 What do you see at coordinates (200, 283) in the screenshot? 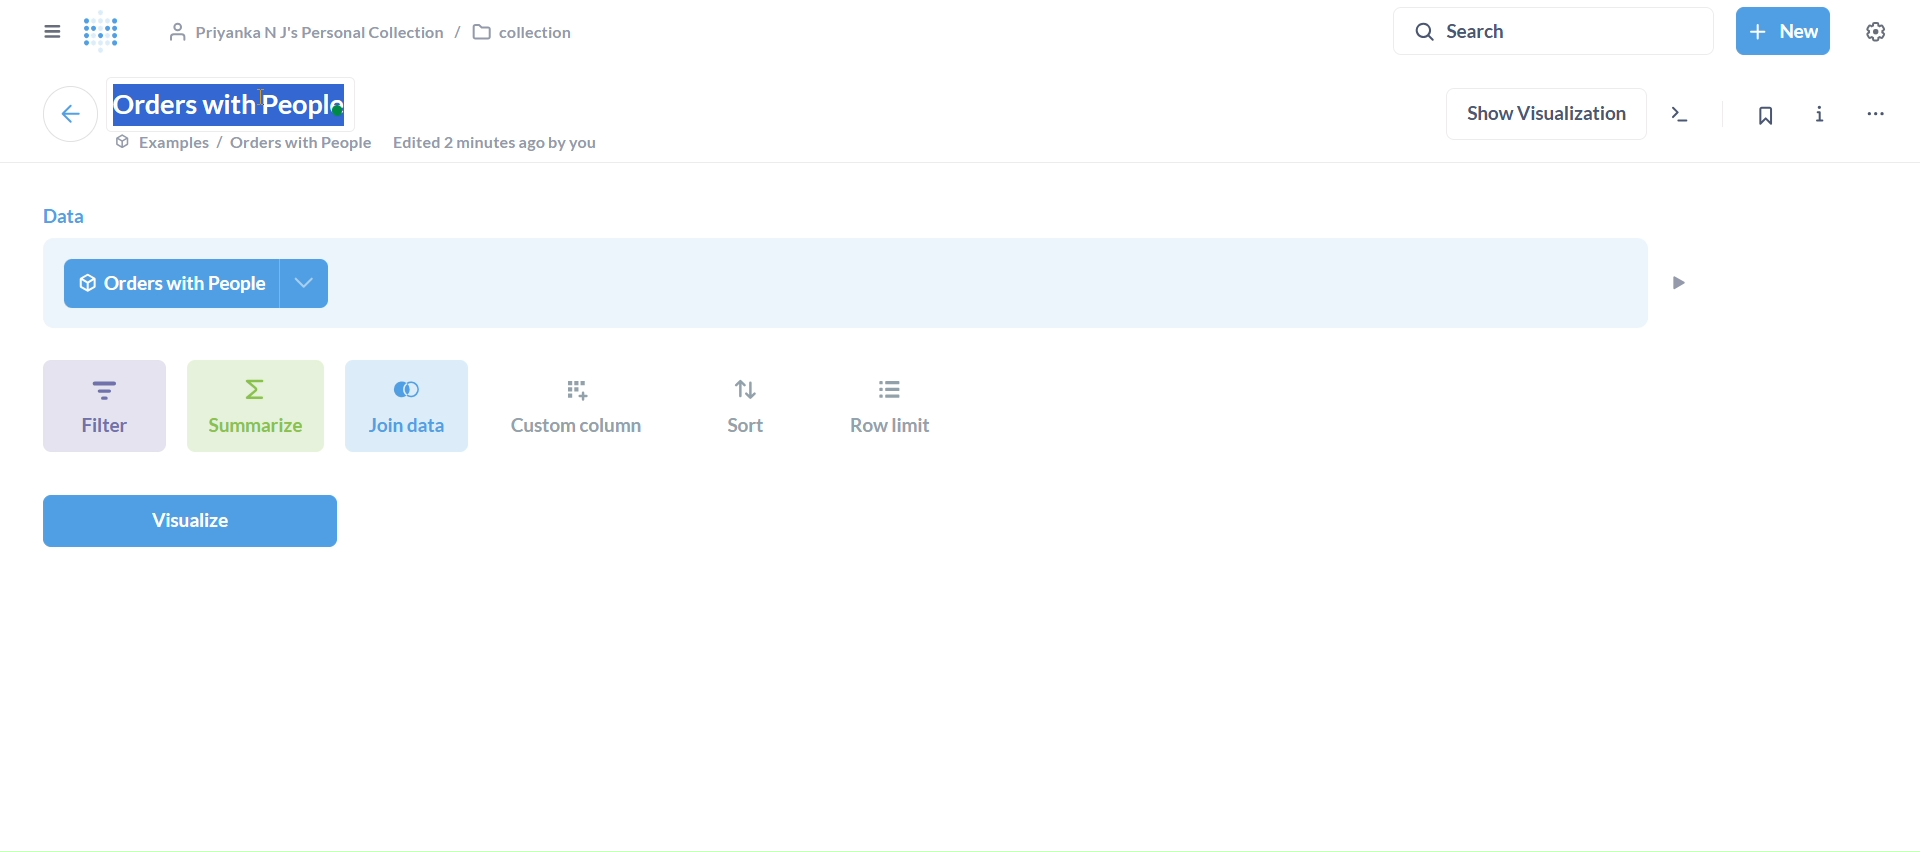
I see `orders with people` at bounding box center [200, 283].